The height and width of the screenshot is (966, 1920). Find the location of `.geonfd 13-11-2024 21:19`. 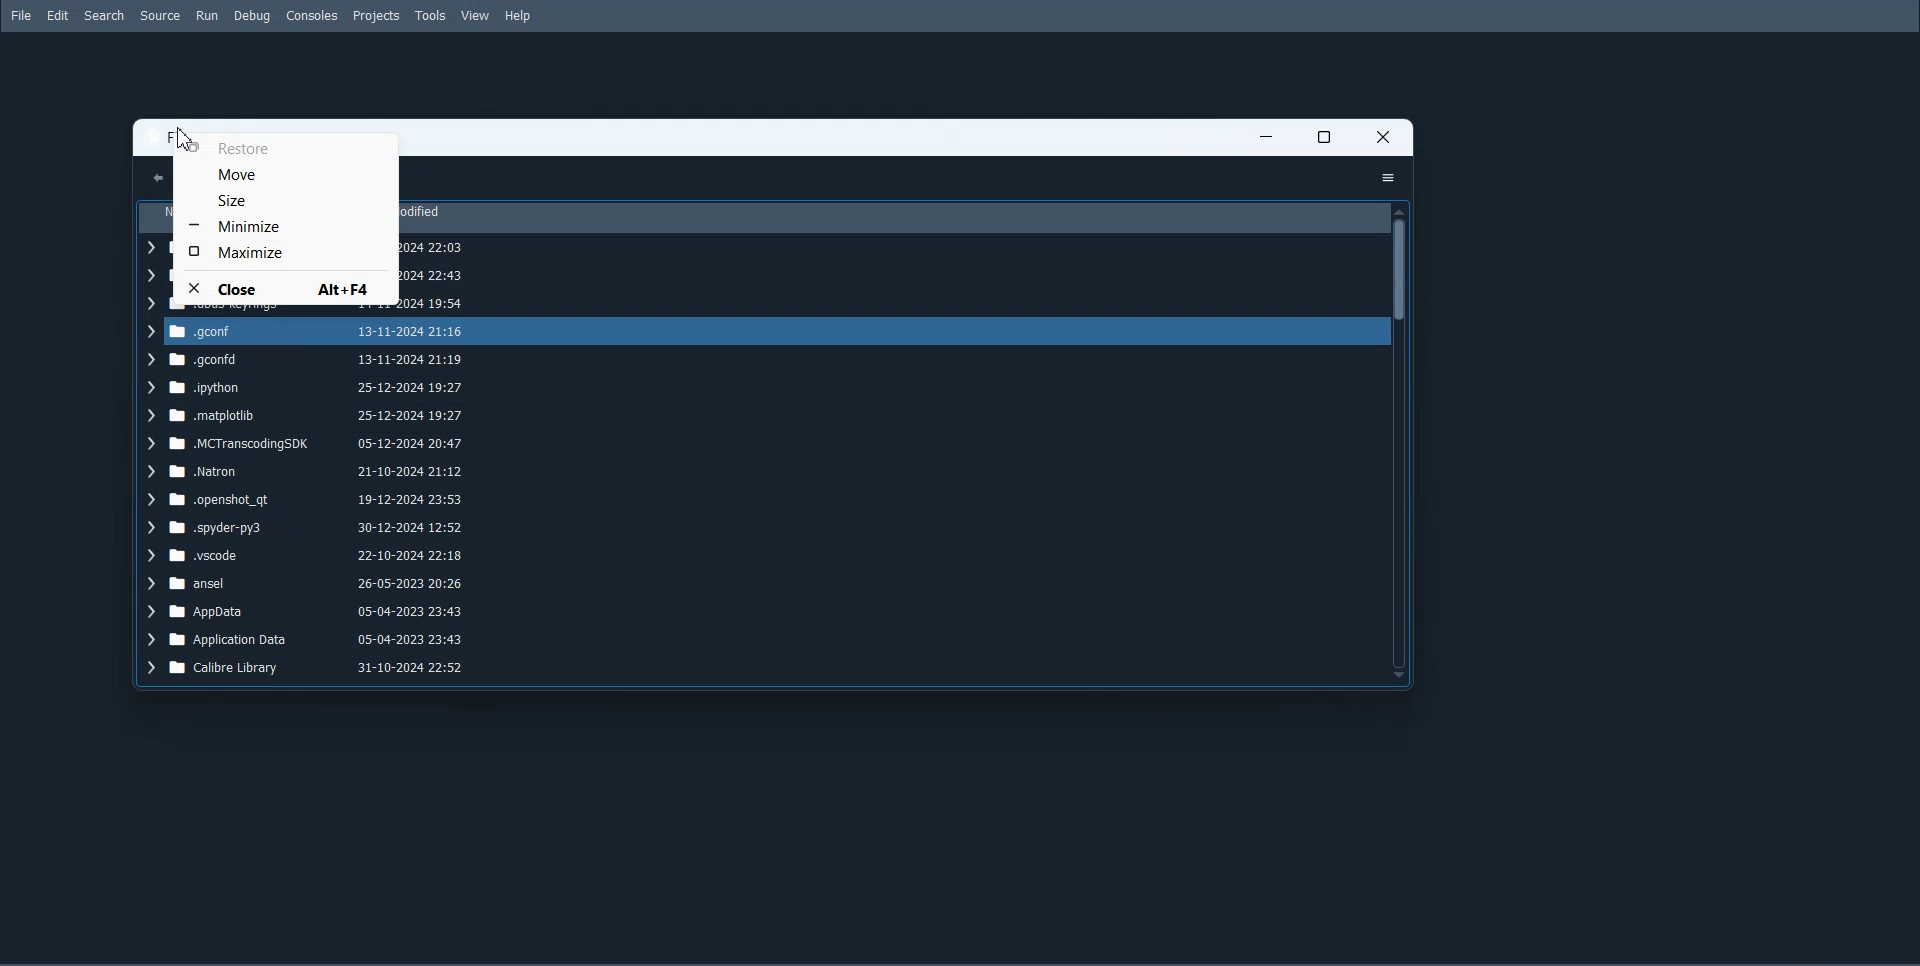

.geonfd 13-11-2024 21:19 is located at coordinates (301, 360).